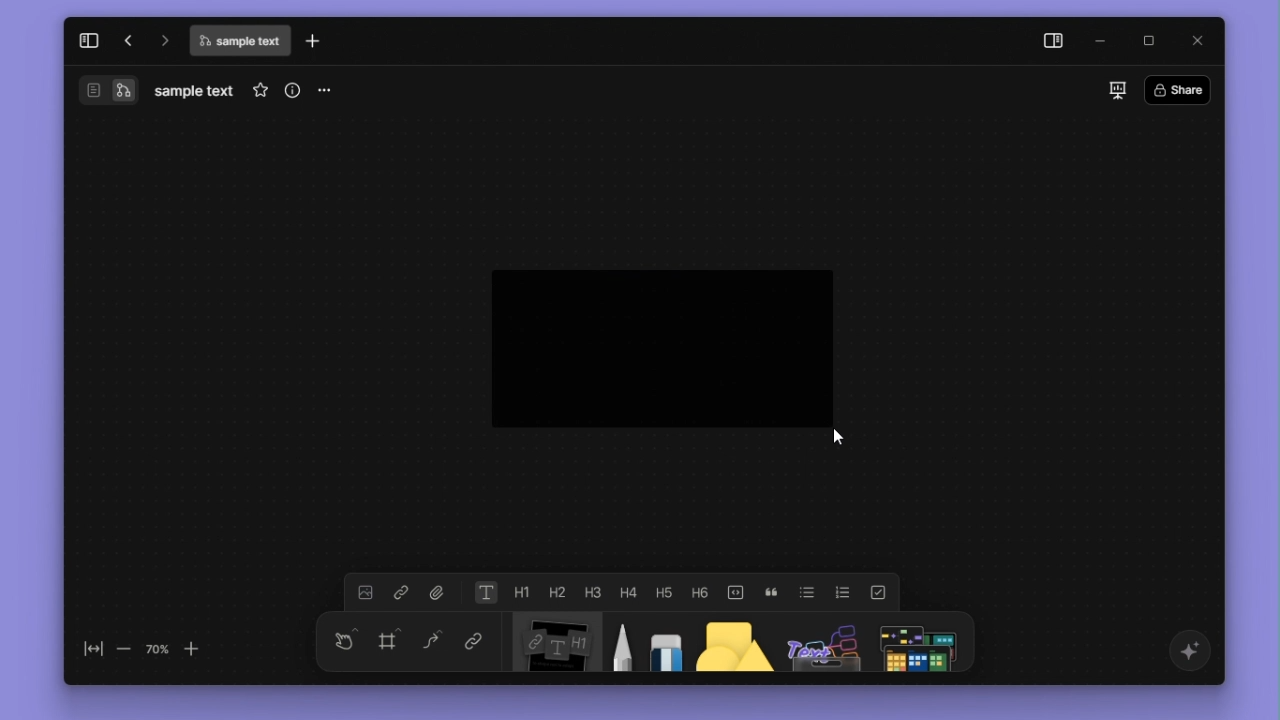 The height and width of the screenshot is (720, 1280). What do you see at coordinates (1182, 88) in the screenshot?
I see `share` at bounding box center [1182, 88].